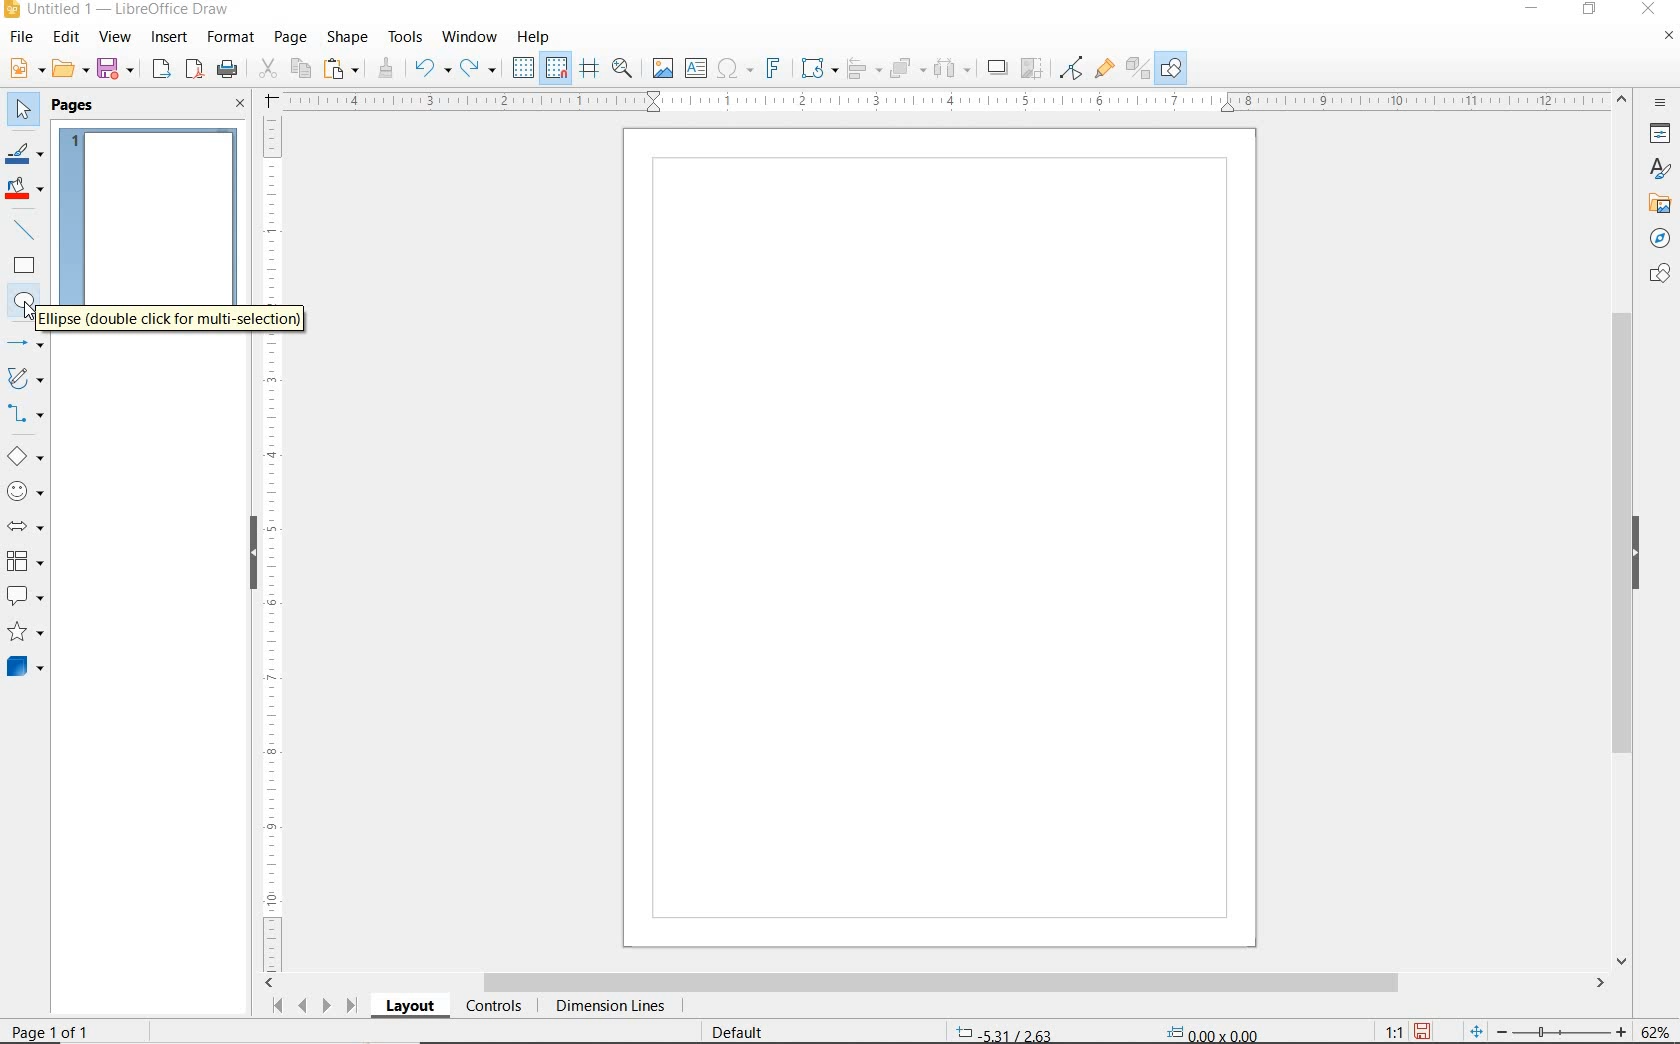 This screenshot has height=1044, width=1680. I want to click on TOGGLE POINT EDIT MODE, so click(1072, 68).